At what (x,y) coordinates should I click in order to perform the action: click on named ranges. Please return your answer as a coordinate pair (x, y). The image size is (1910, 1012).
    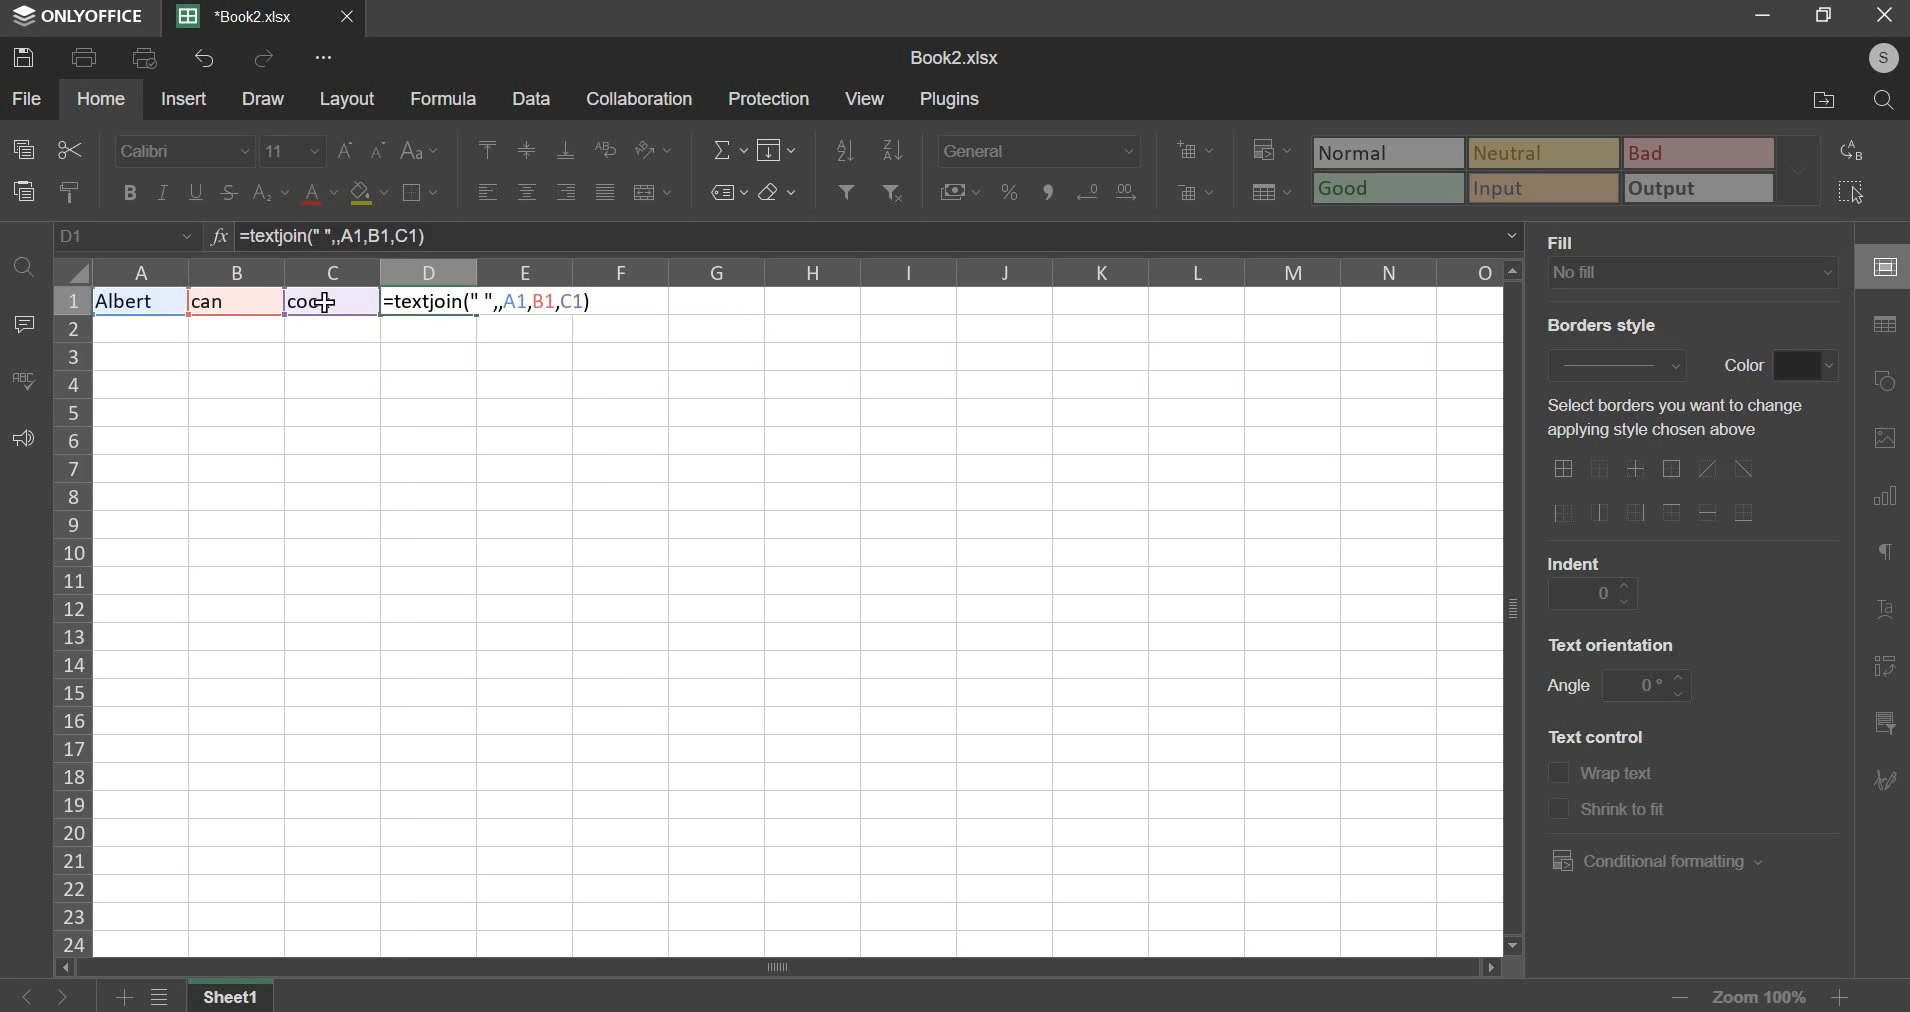
    Looking at the image, I should click on (727, 192).